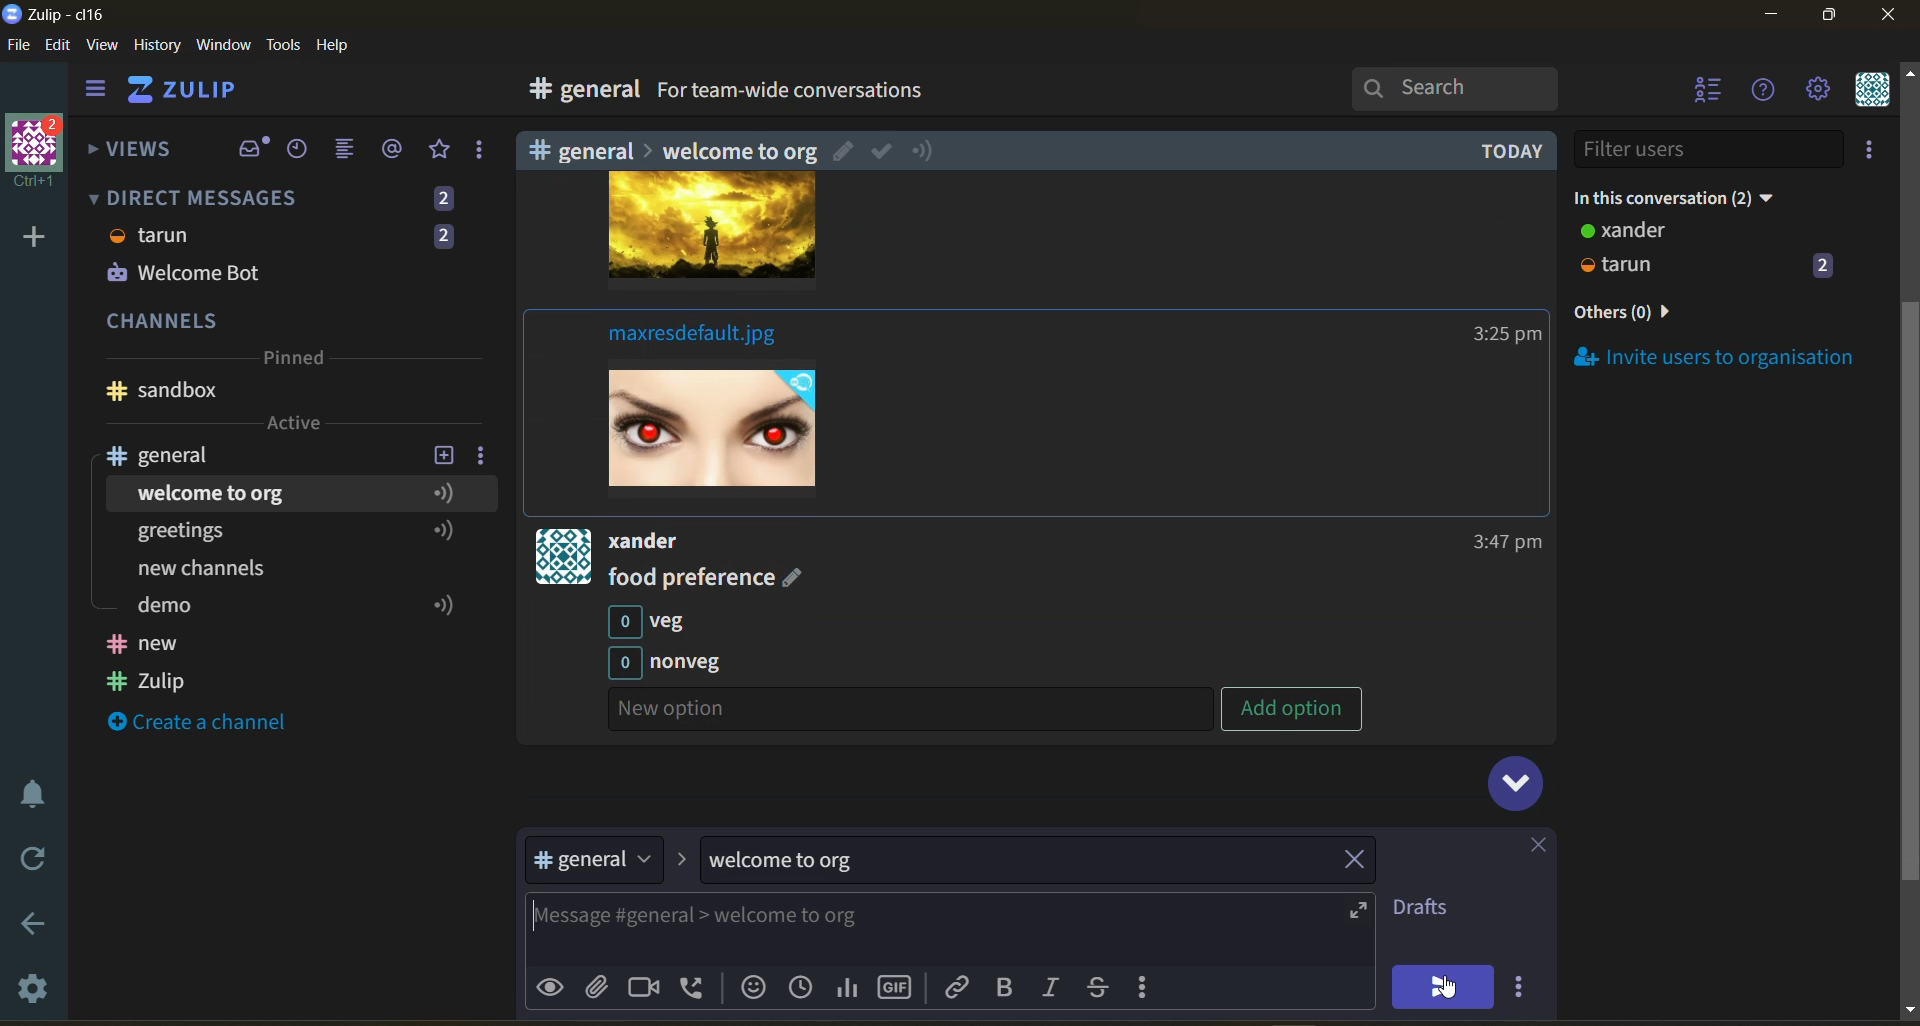 The image size is (1920, 1026). What do you see at coordinates (1870, 91) in the screenshot?
I see `personal menu` at bounding box center [1870, 91].